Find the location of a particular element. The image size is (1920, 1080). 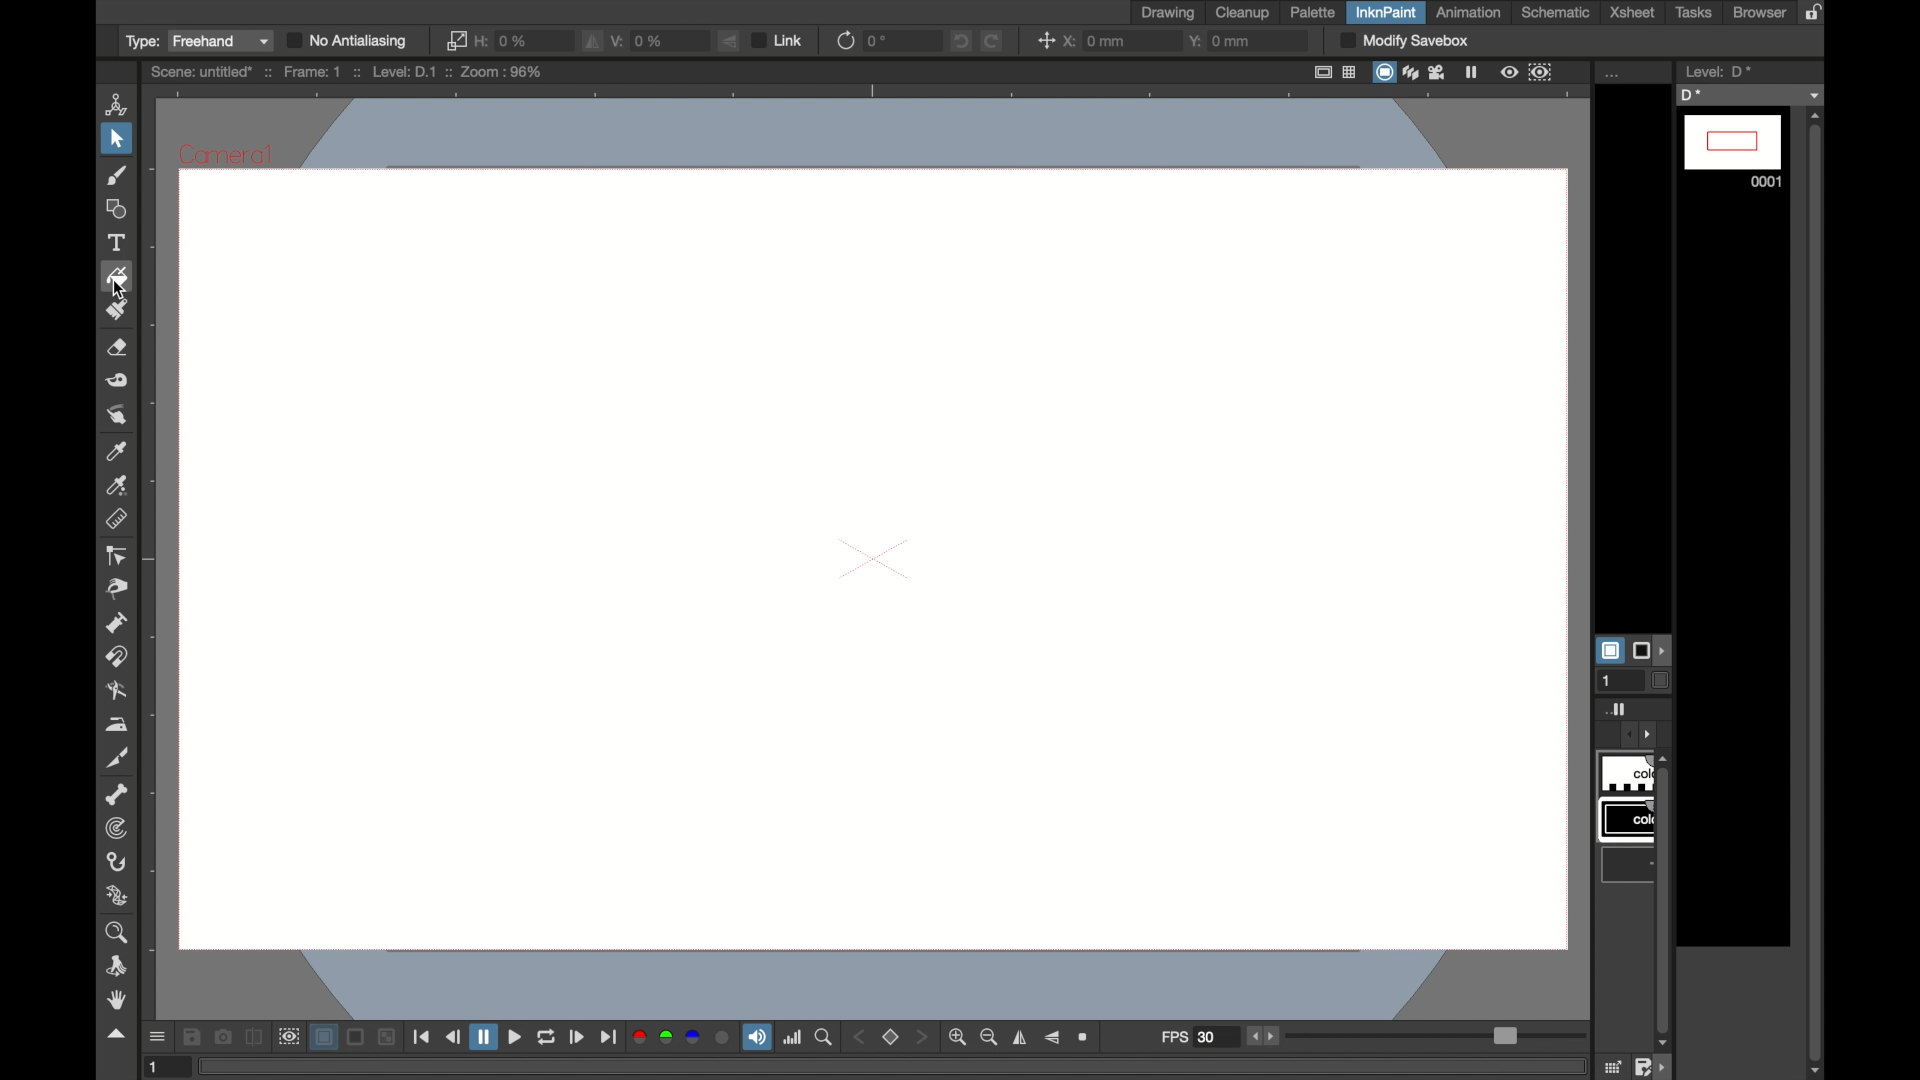

flip vertically is located at coordinates (590, 41).